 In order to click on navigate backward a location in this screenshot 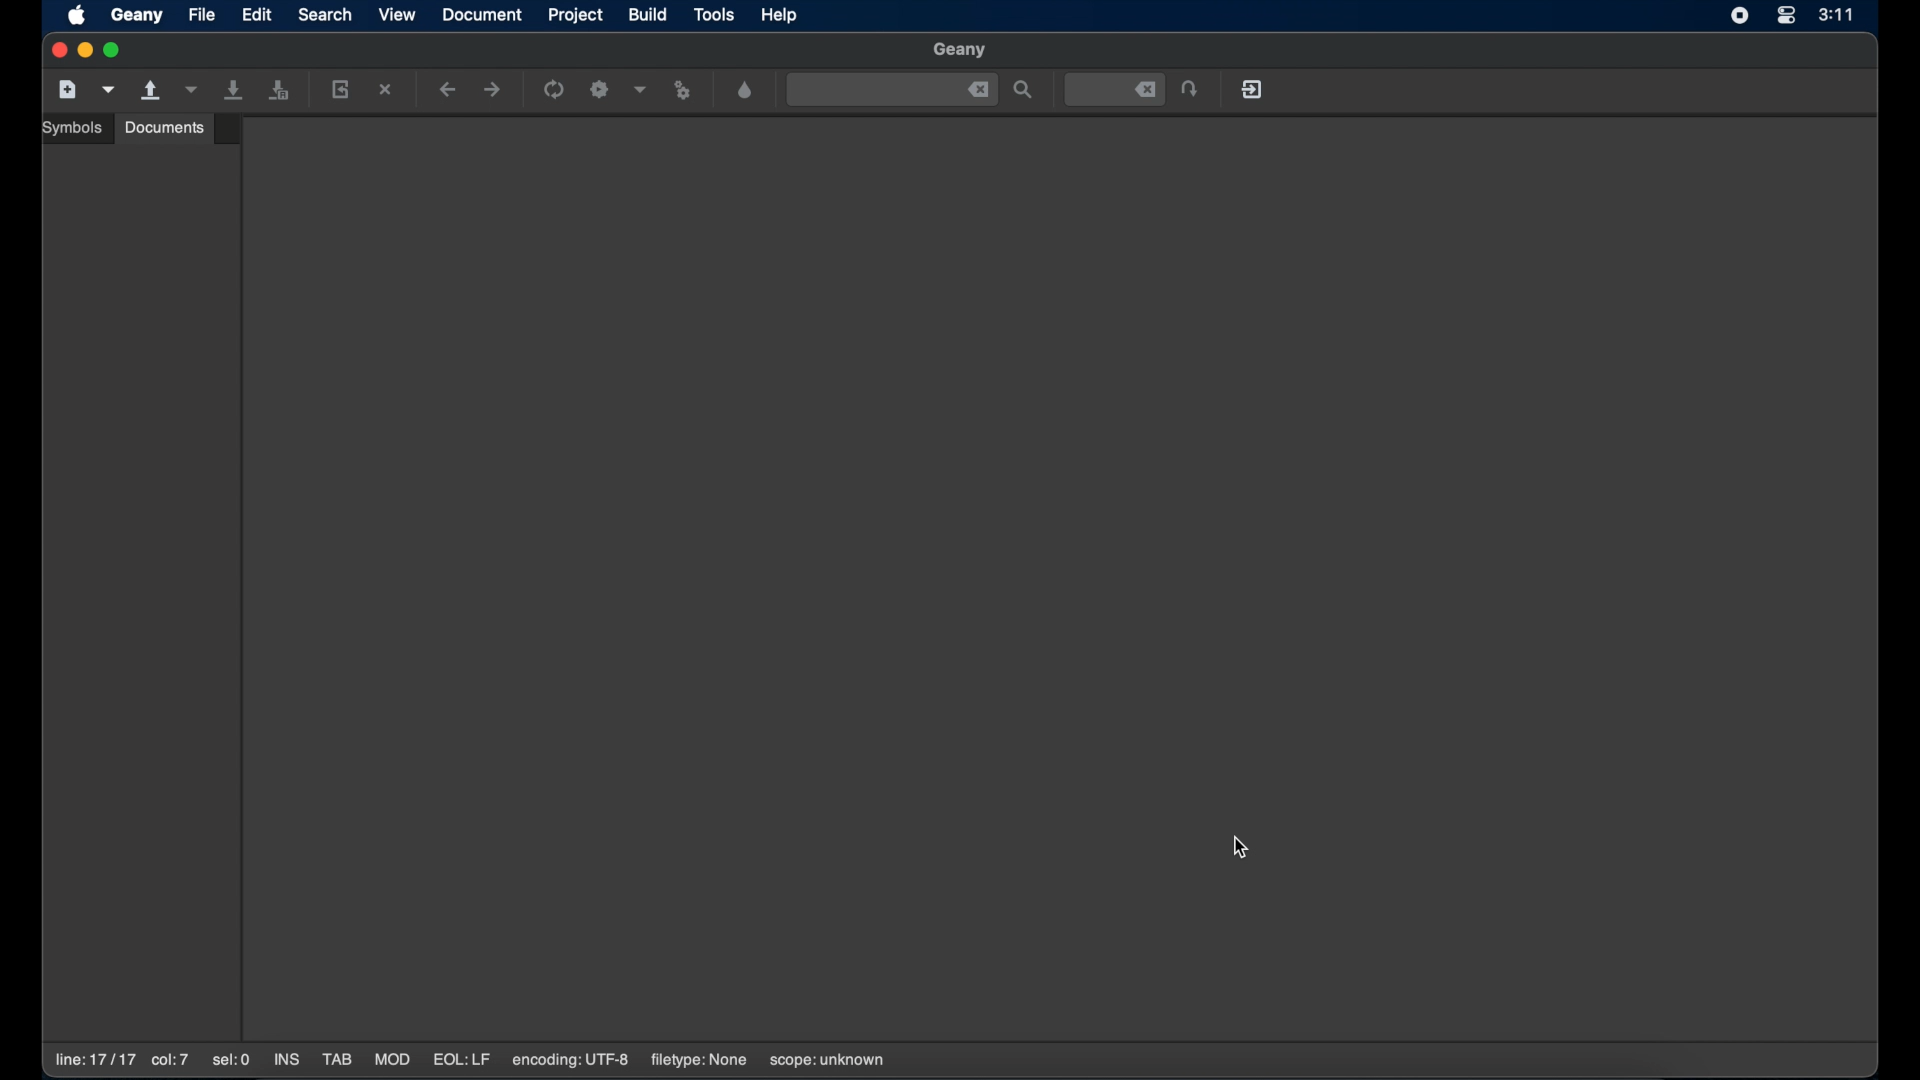, I will do `click(448, 91)`.